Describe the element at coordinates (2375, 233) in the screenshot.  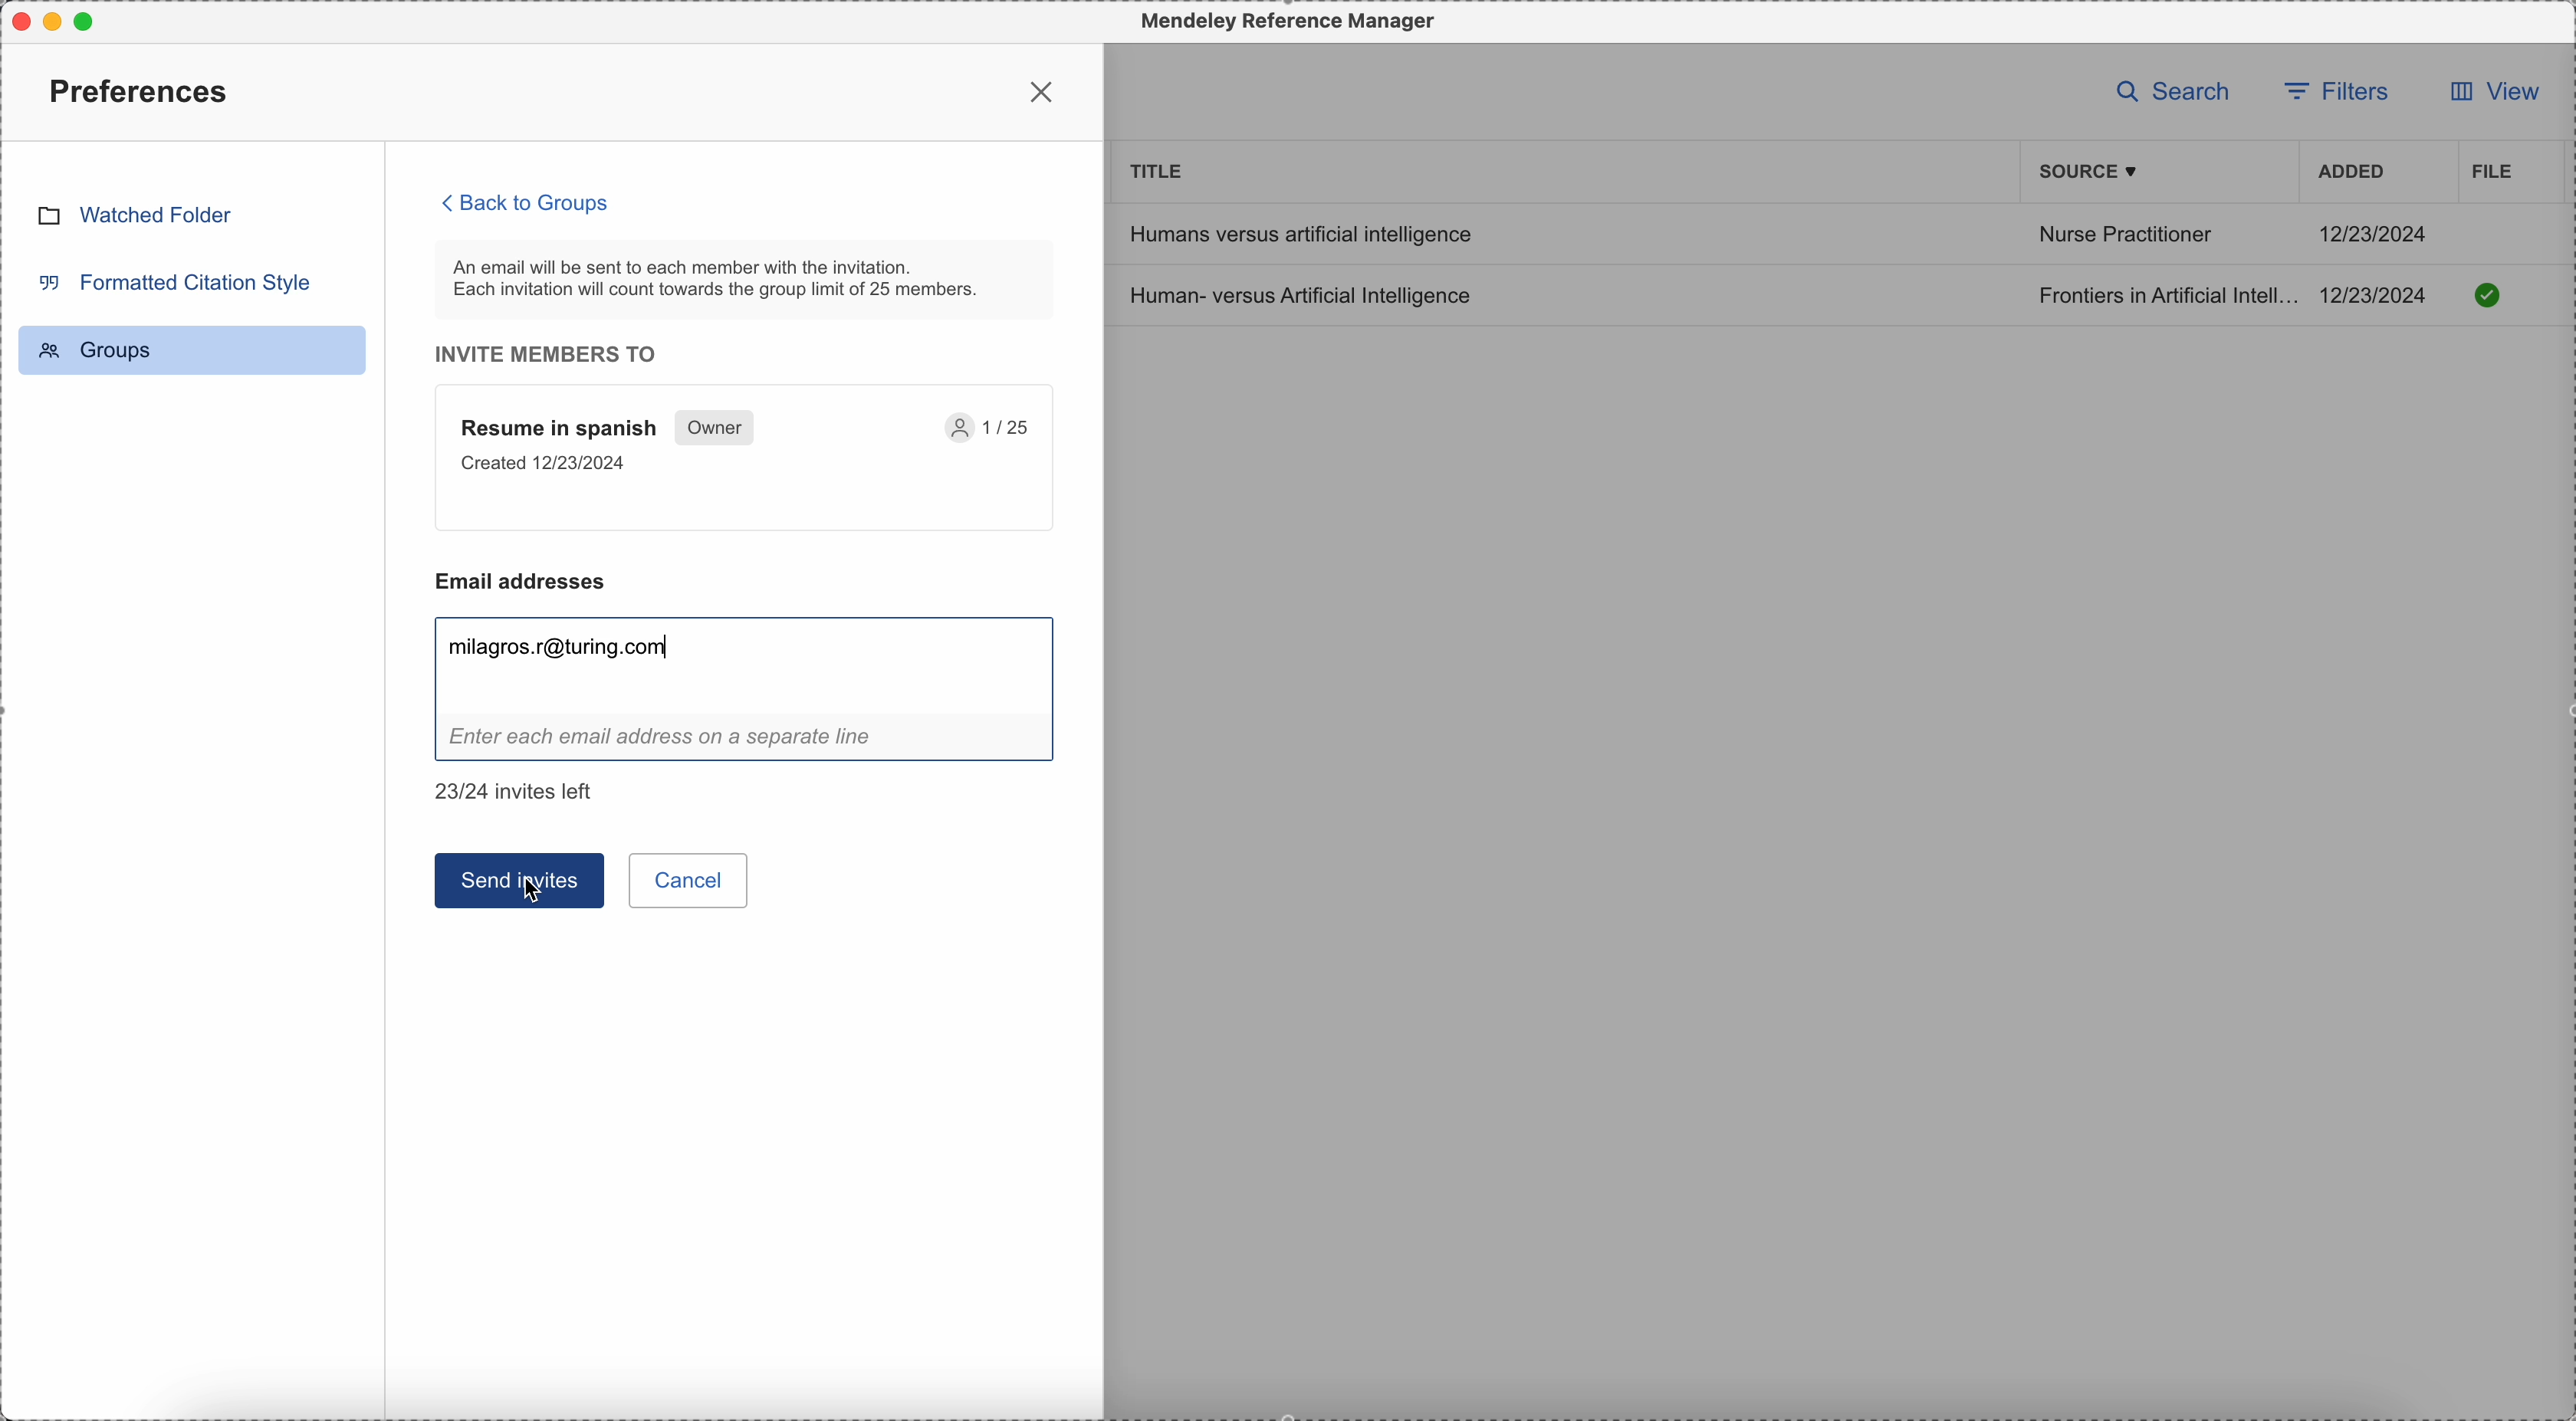
I see `12/23/2024` at that location.